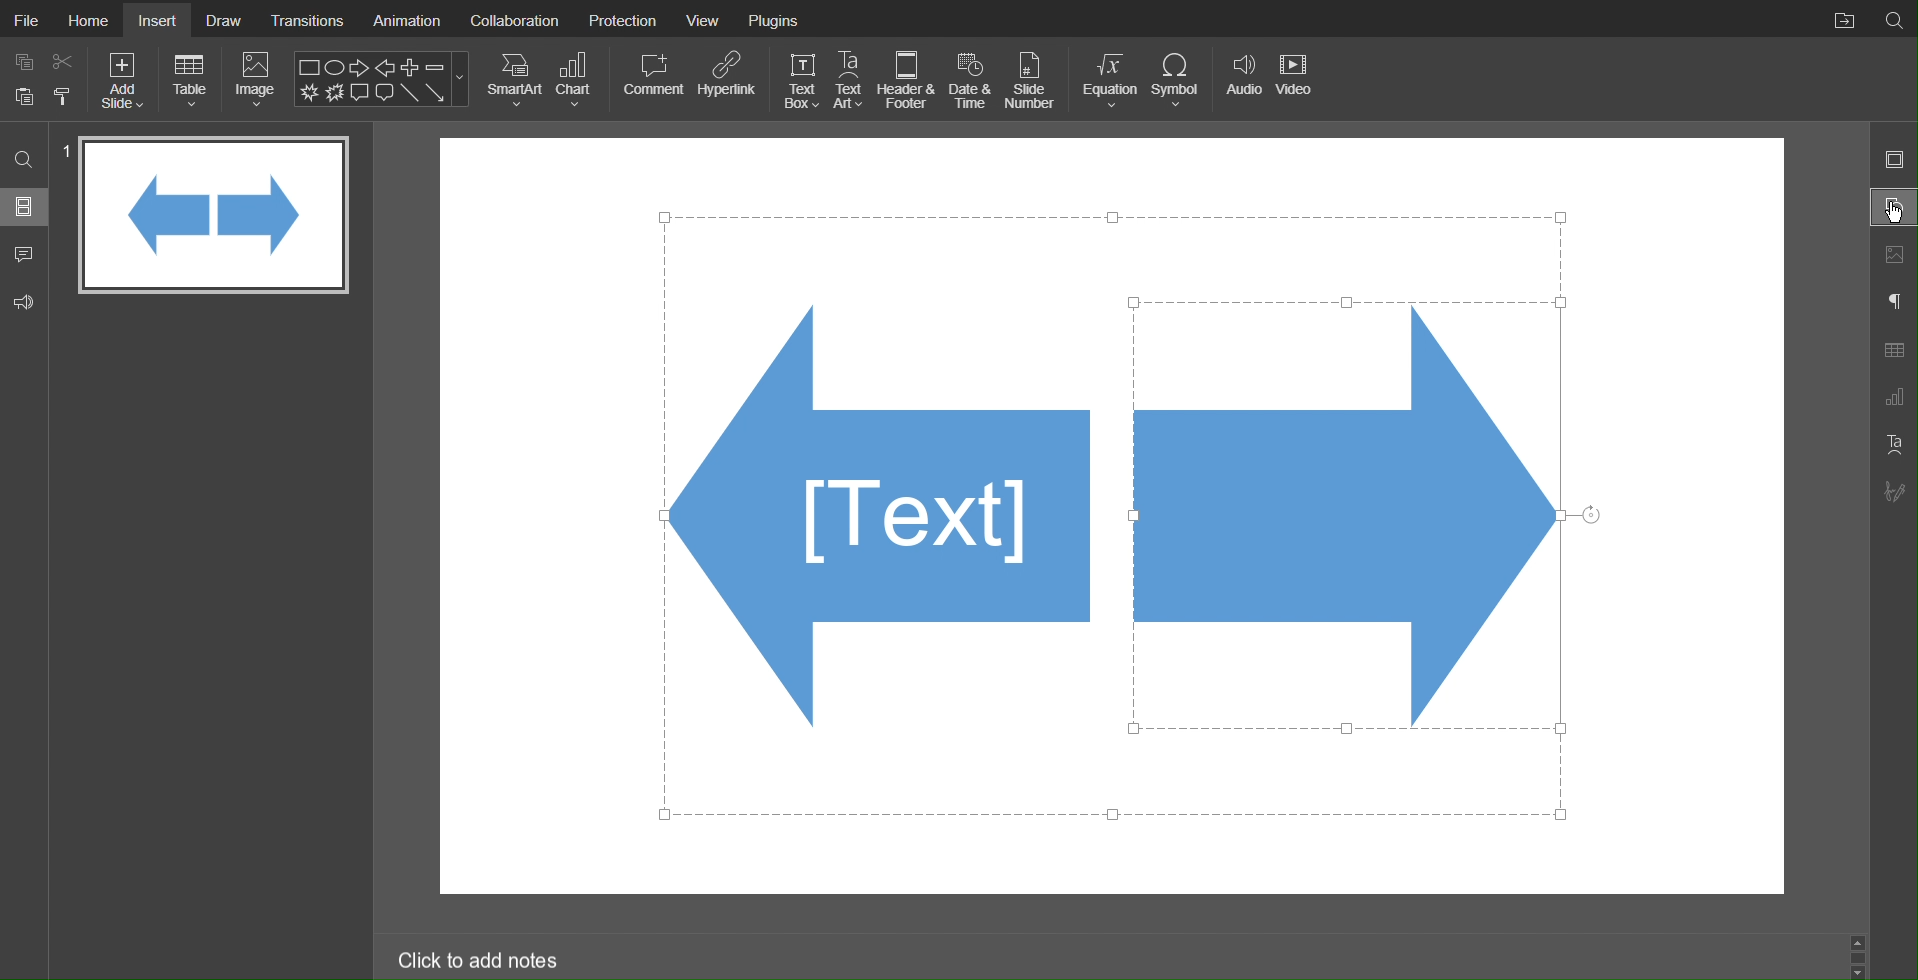 This screenshot has width=1918, height=980. I want to click on Paragraph Settings, so click(1894, 302).